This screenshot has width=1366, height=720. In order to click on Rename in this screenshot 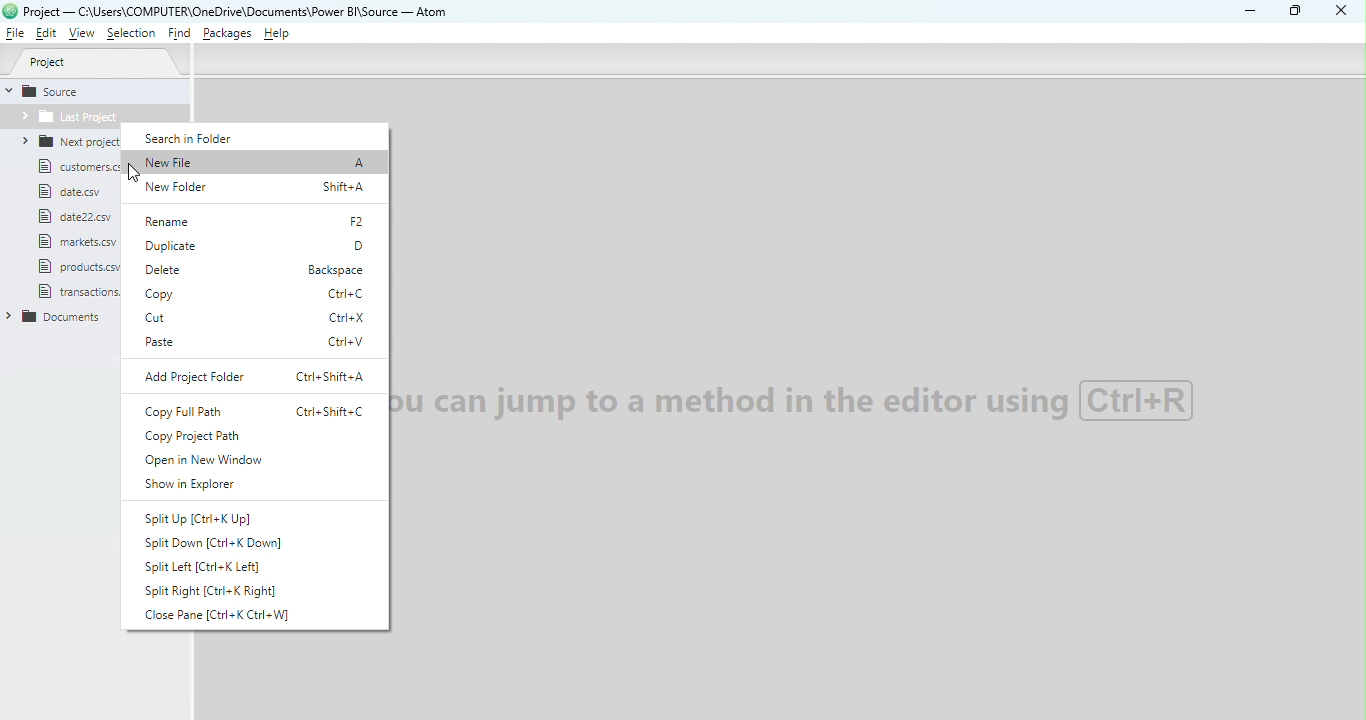, I will do `click(257, 222)`.